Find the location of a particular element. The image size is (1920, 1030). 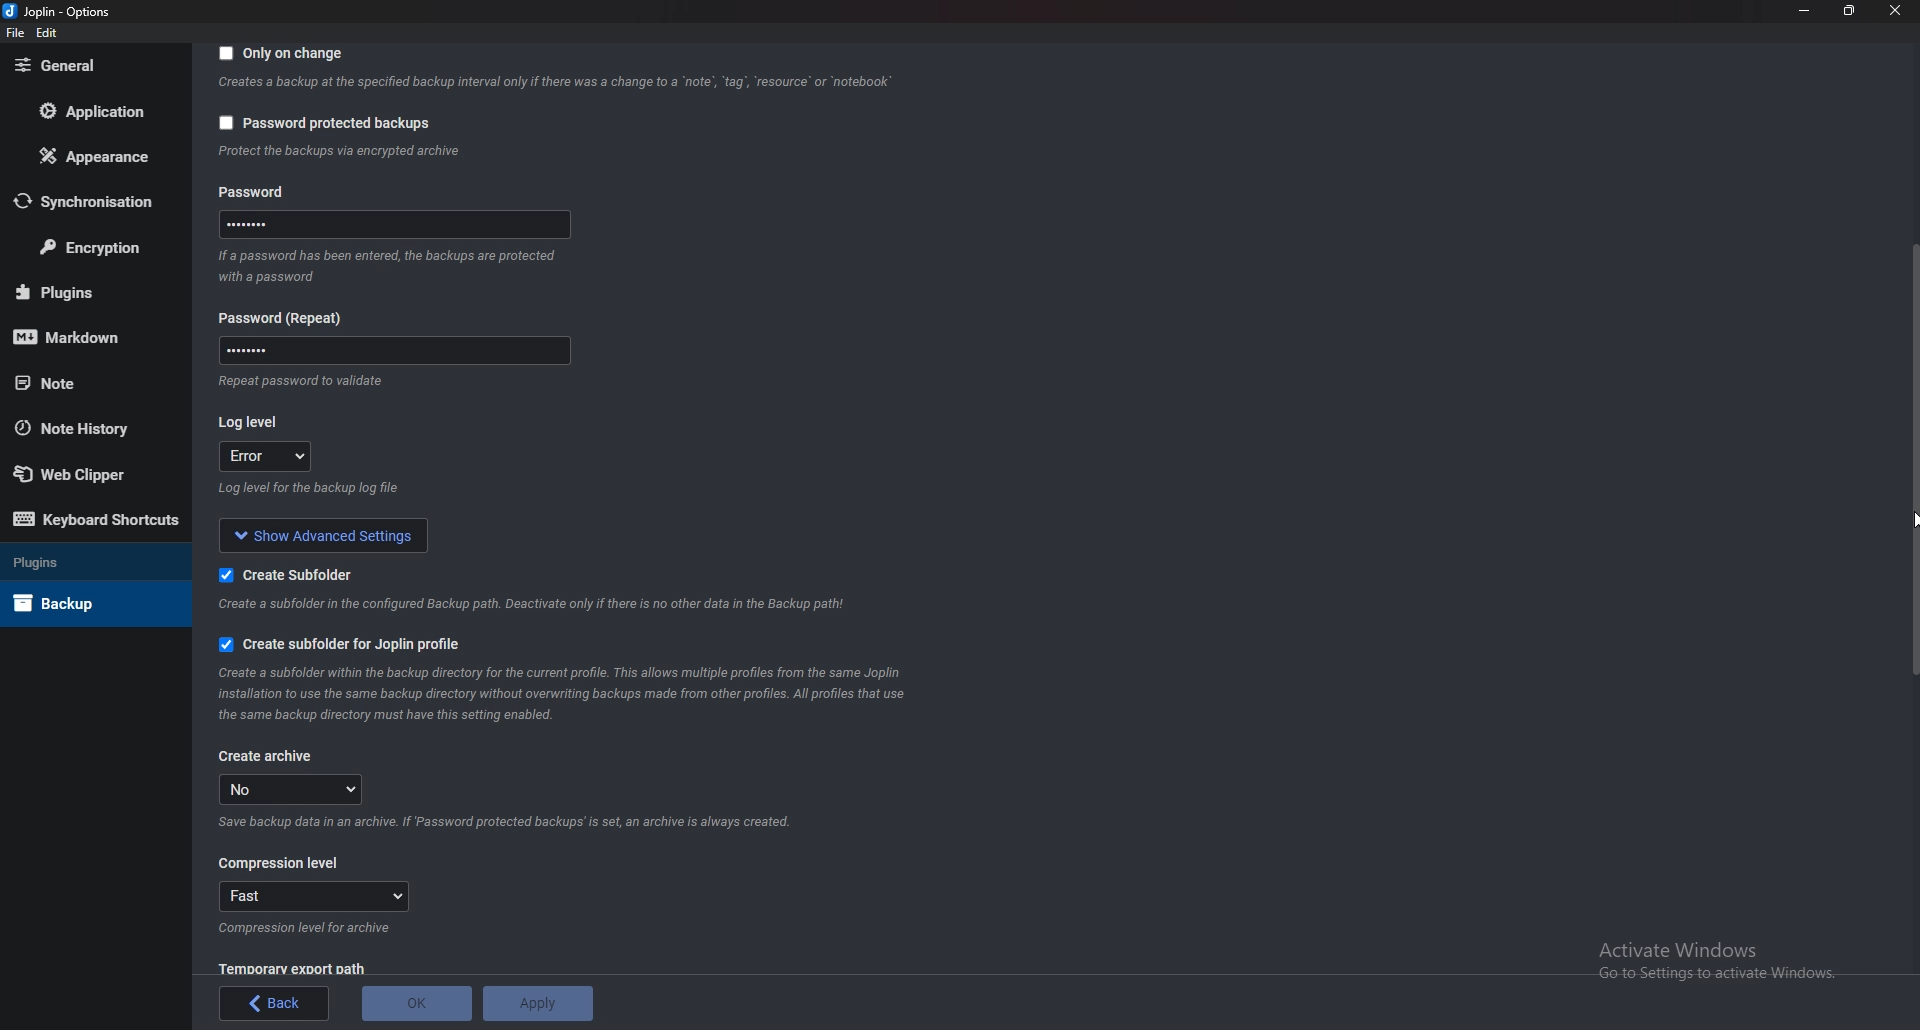

Password protected backups is located at coordinates (324, 123).